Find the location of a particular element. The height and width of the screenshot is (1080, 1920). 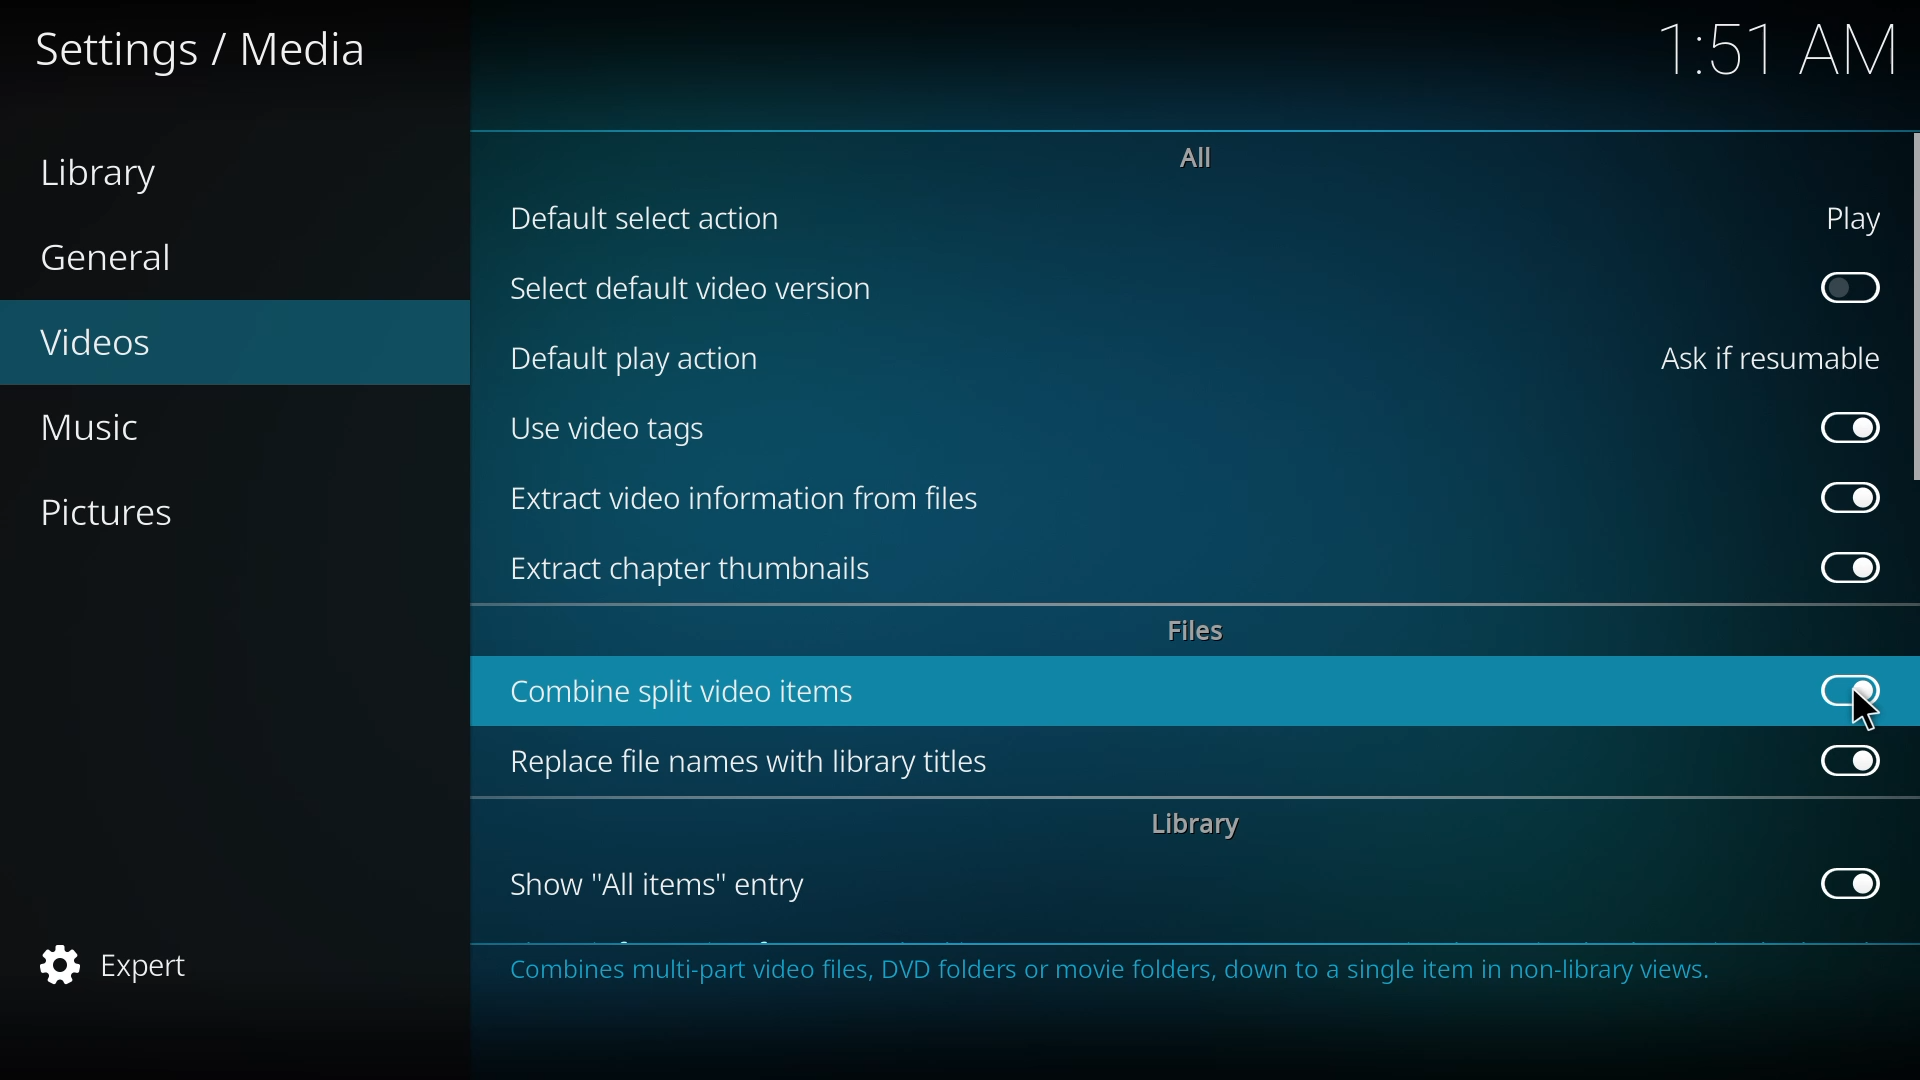

ask is located at coordinates (1762, 359).